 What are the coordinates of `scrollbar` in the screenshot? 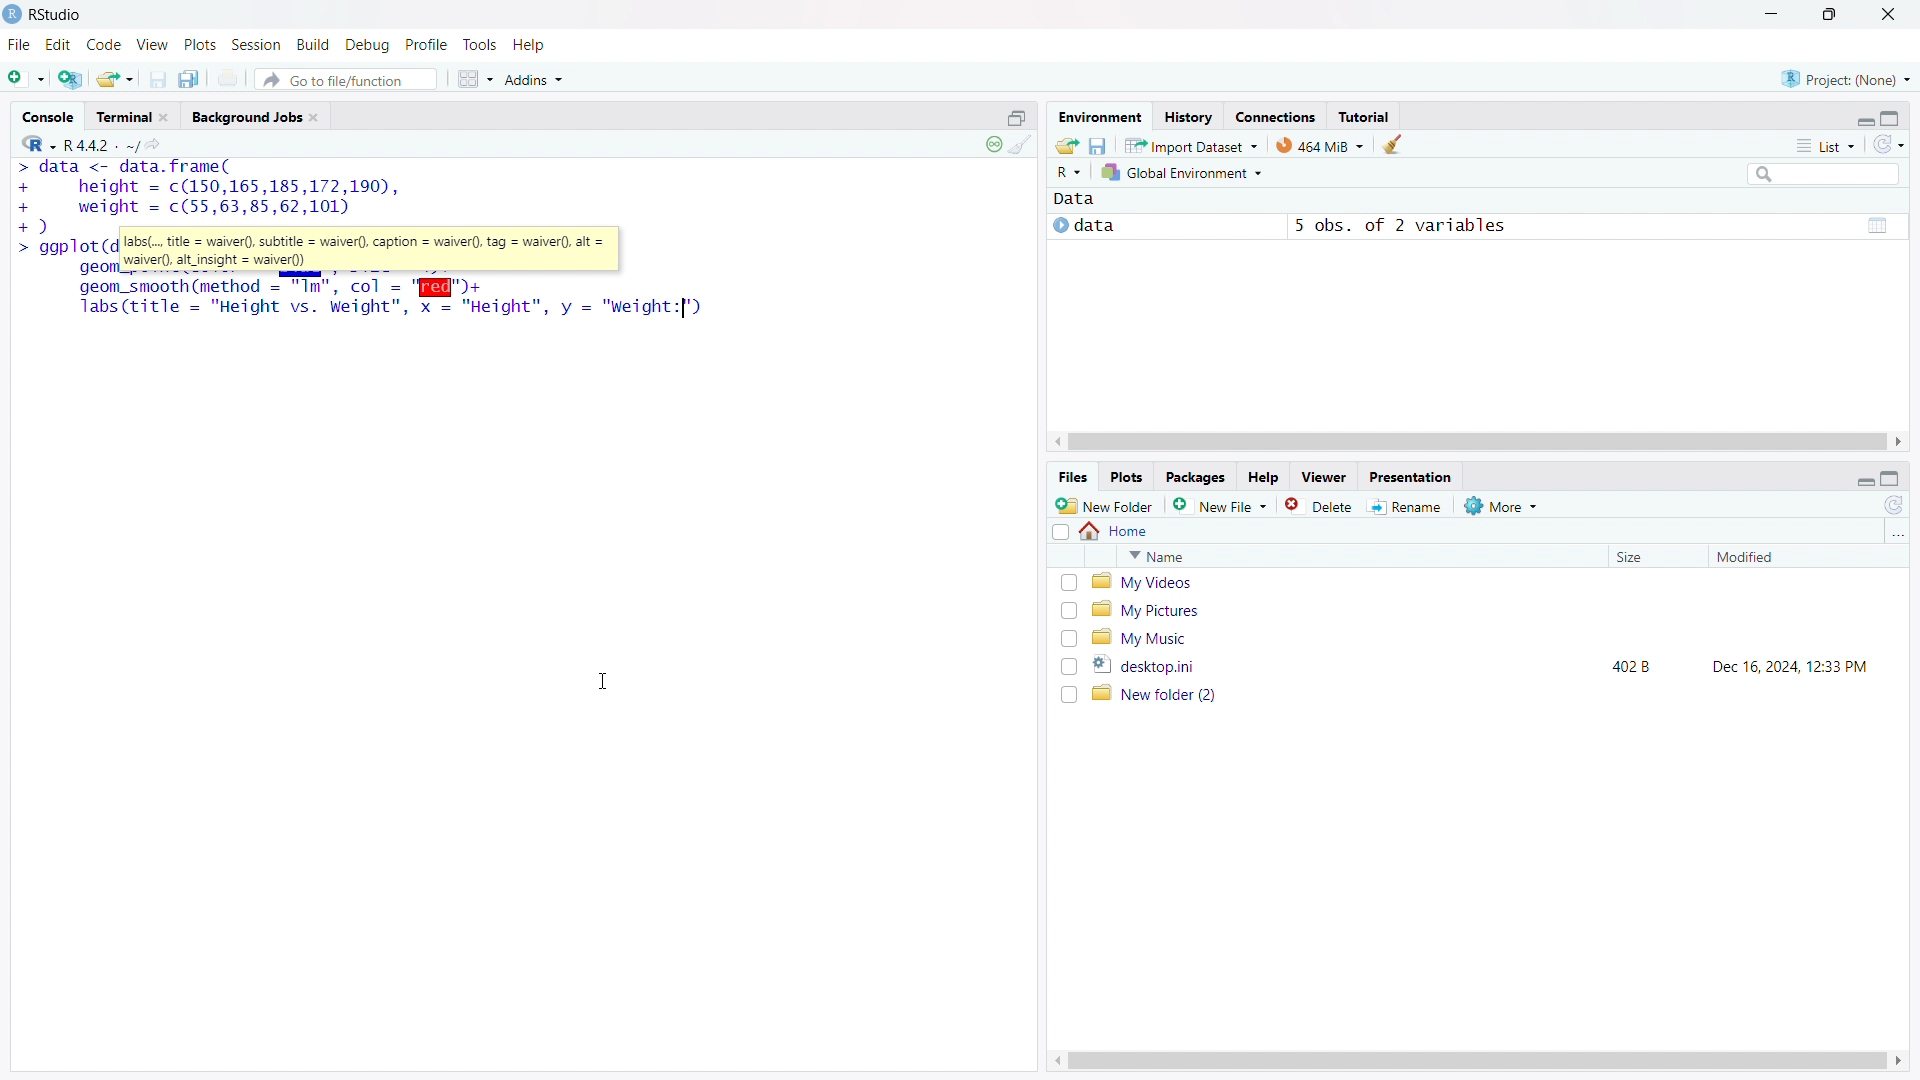 It's located at (1476, 443).